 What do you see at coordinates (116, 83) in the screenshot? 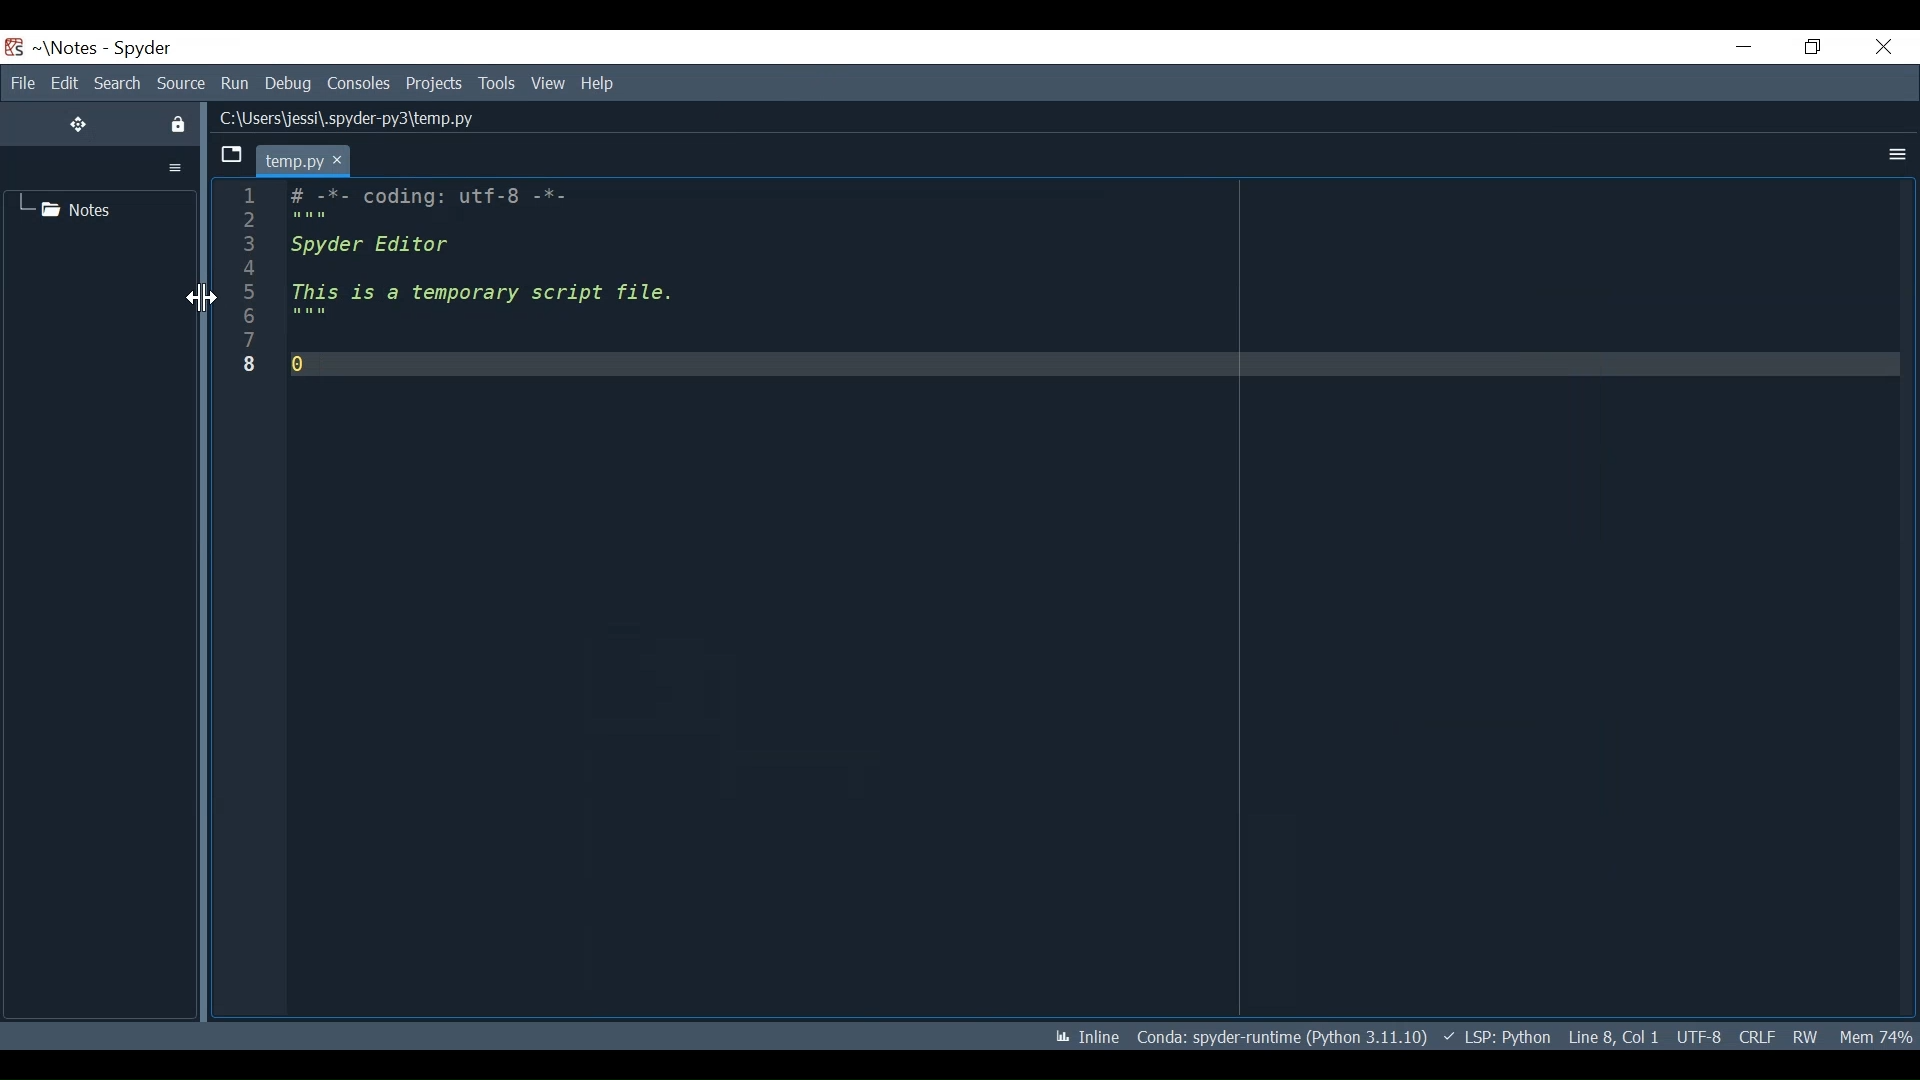
I see `Search` at bounding box center [116, 83].